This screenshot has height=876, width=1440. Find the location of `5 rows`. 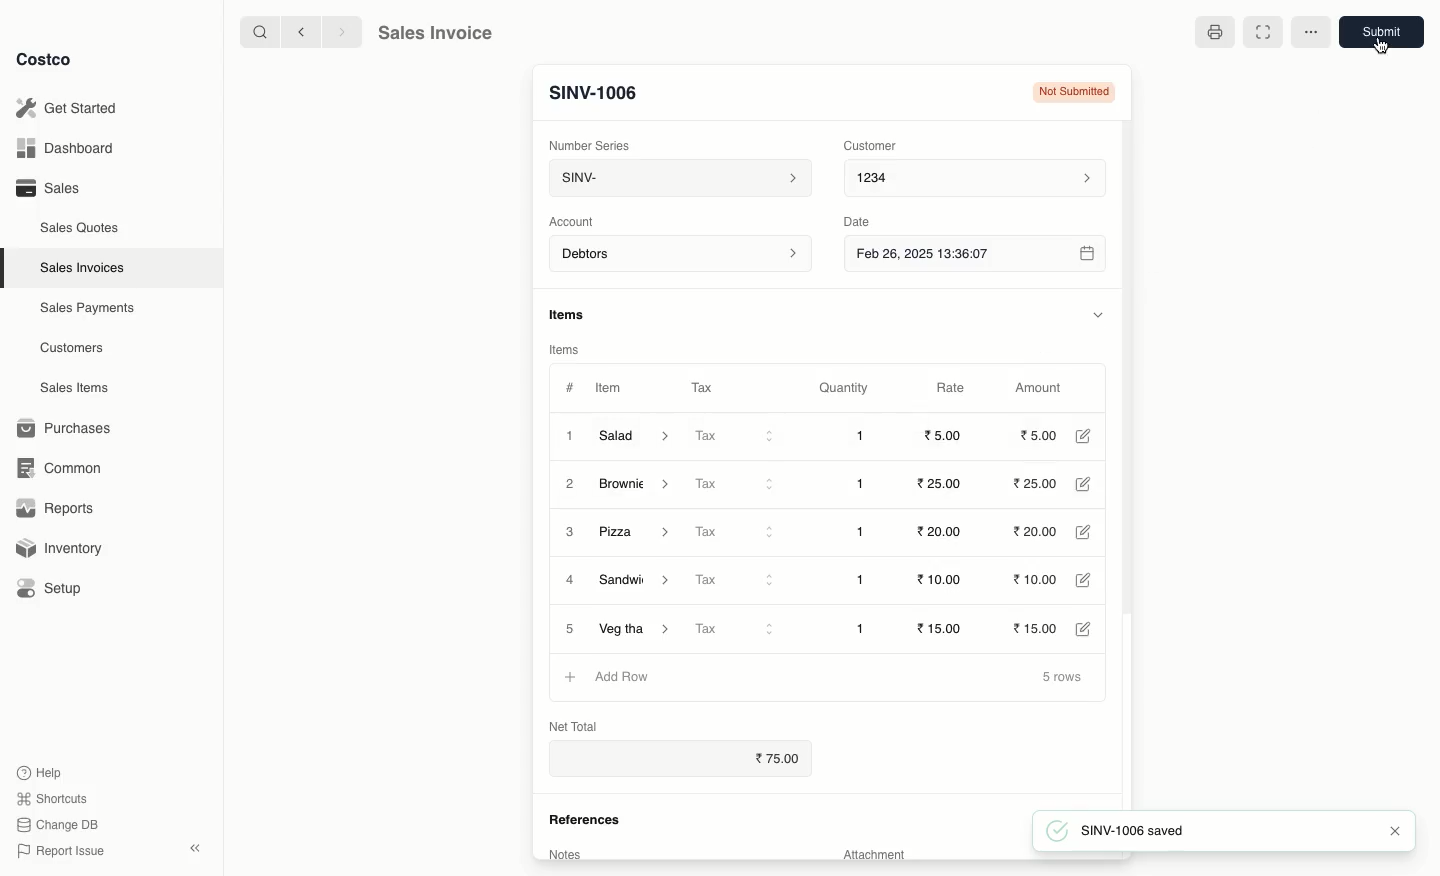

5 rows is located at coordinates (1063, 682).